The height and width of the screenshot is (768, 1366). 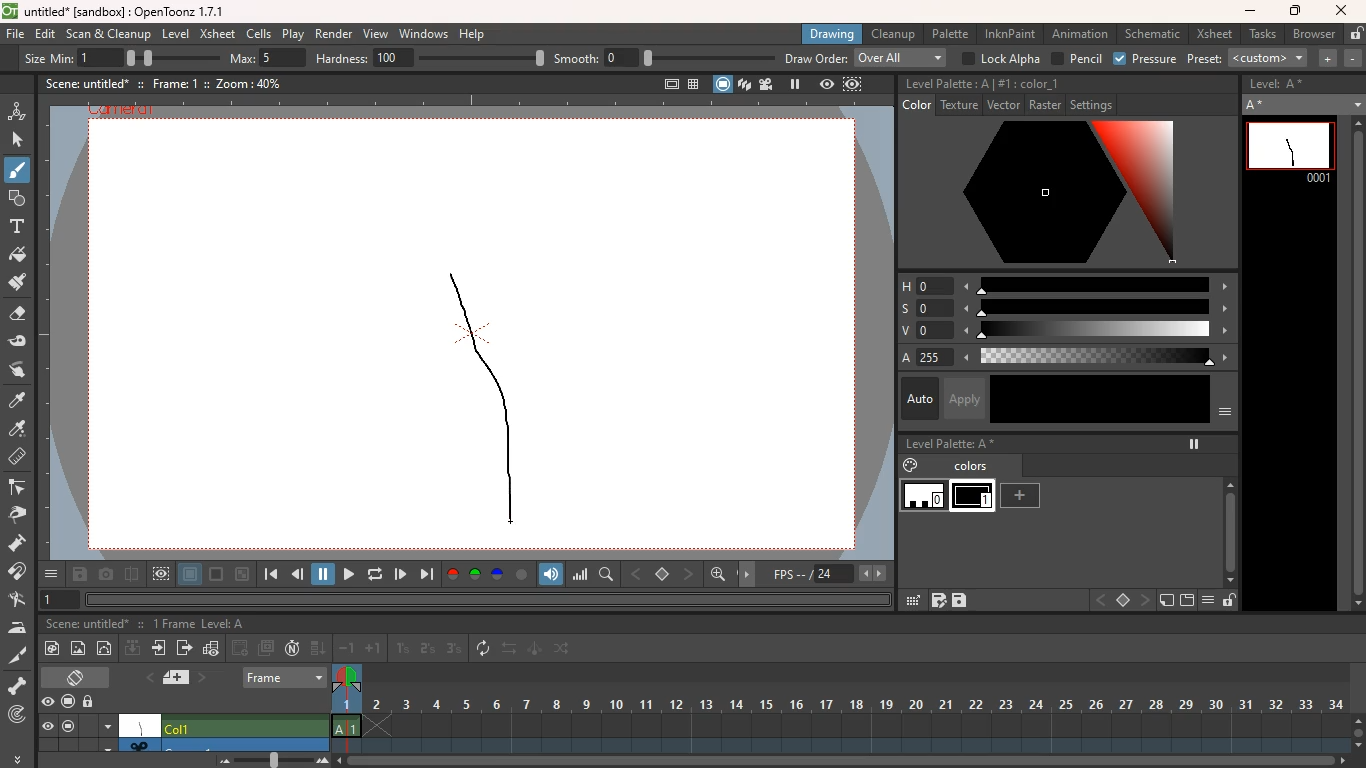 I want to click on drop, so click(x=19, y=430).